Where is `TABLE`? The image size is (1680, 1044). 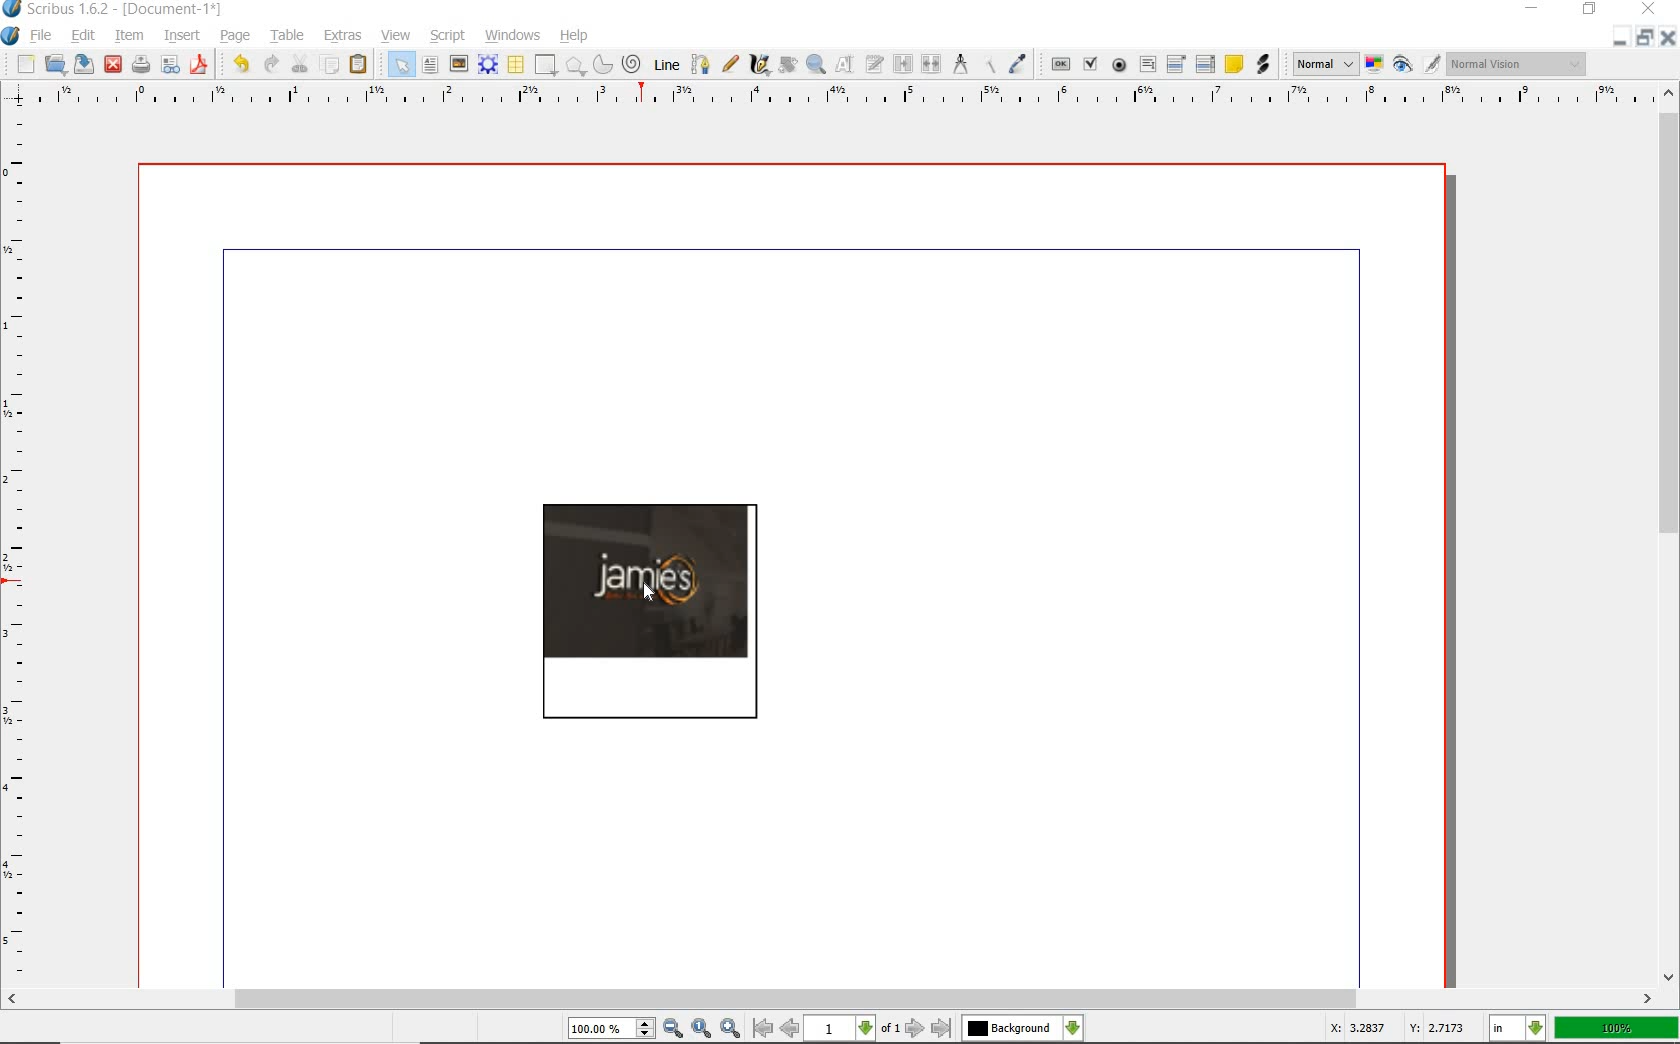
TABLE is located at coordinates (515, 65).